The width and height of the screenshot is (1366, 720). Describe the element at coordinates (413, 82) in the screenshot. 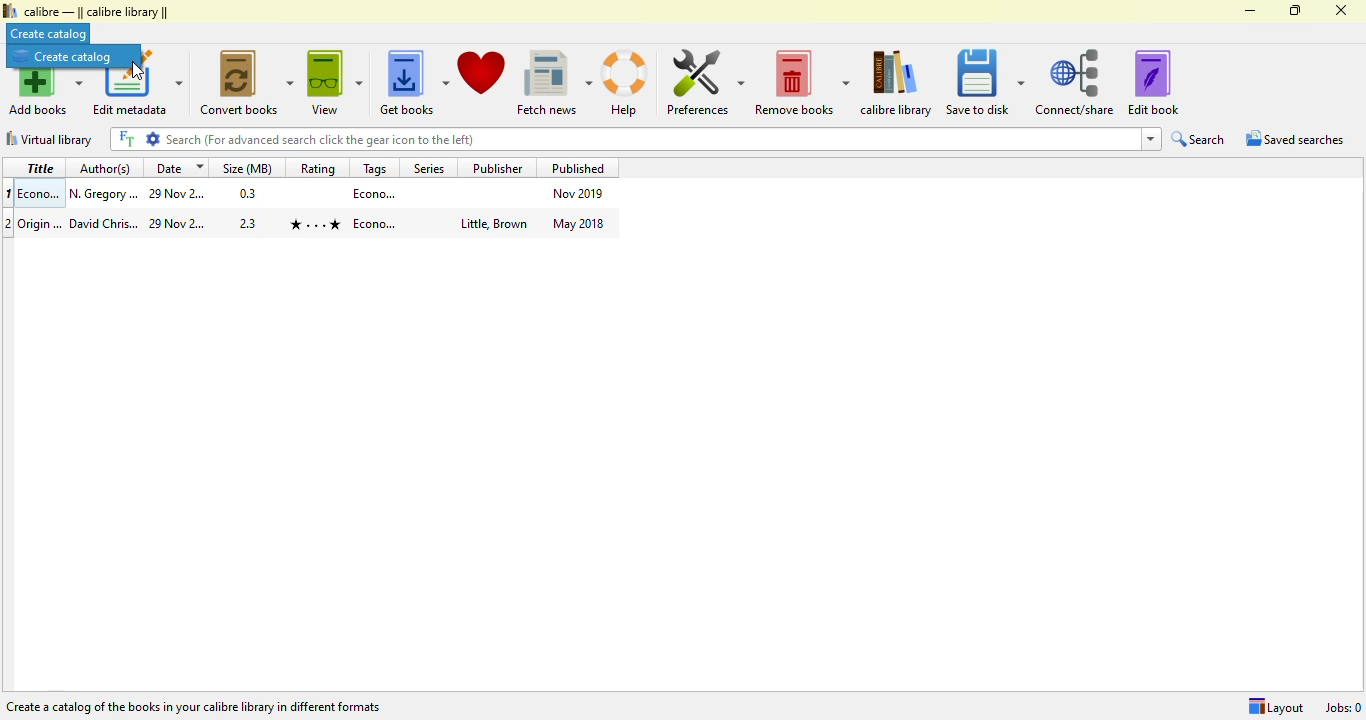

I see `get books` at that location.